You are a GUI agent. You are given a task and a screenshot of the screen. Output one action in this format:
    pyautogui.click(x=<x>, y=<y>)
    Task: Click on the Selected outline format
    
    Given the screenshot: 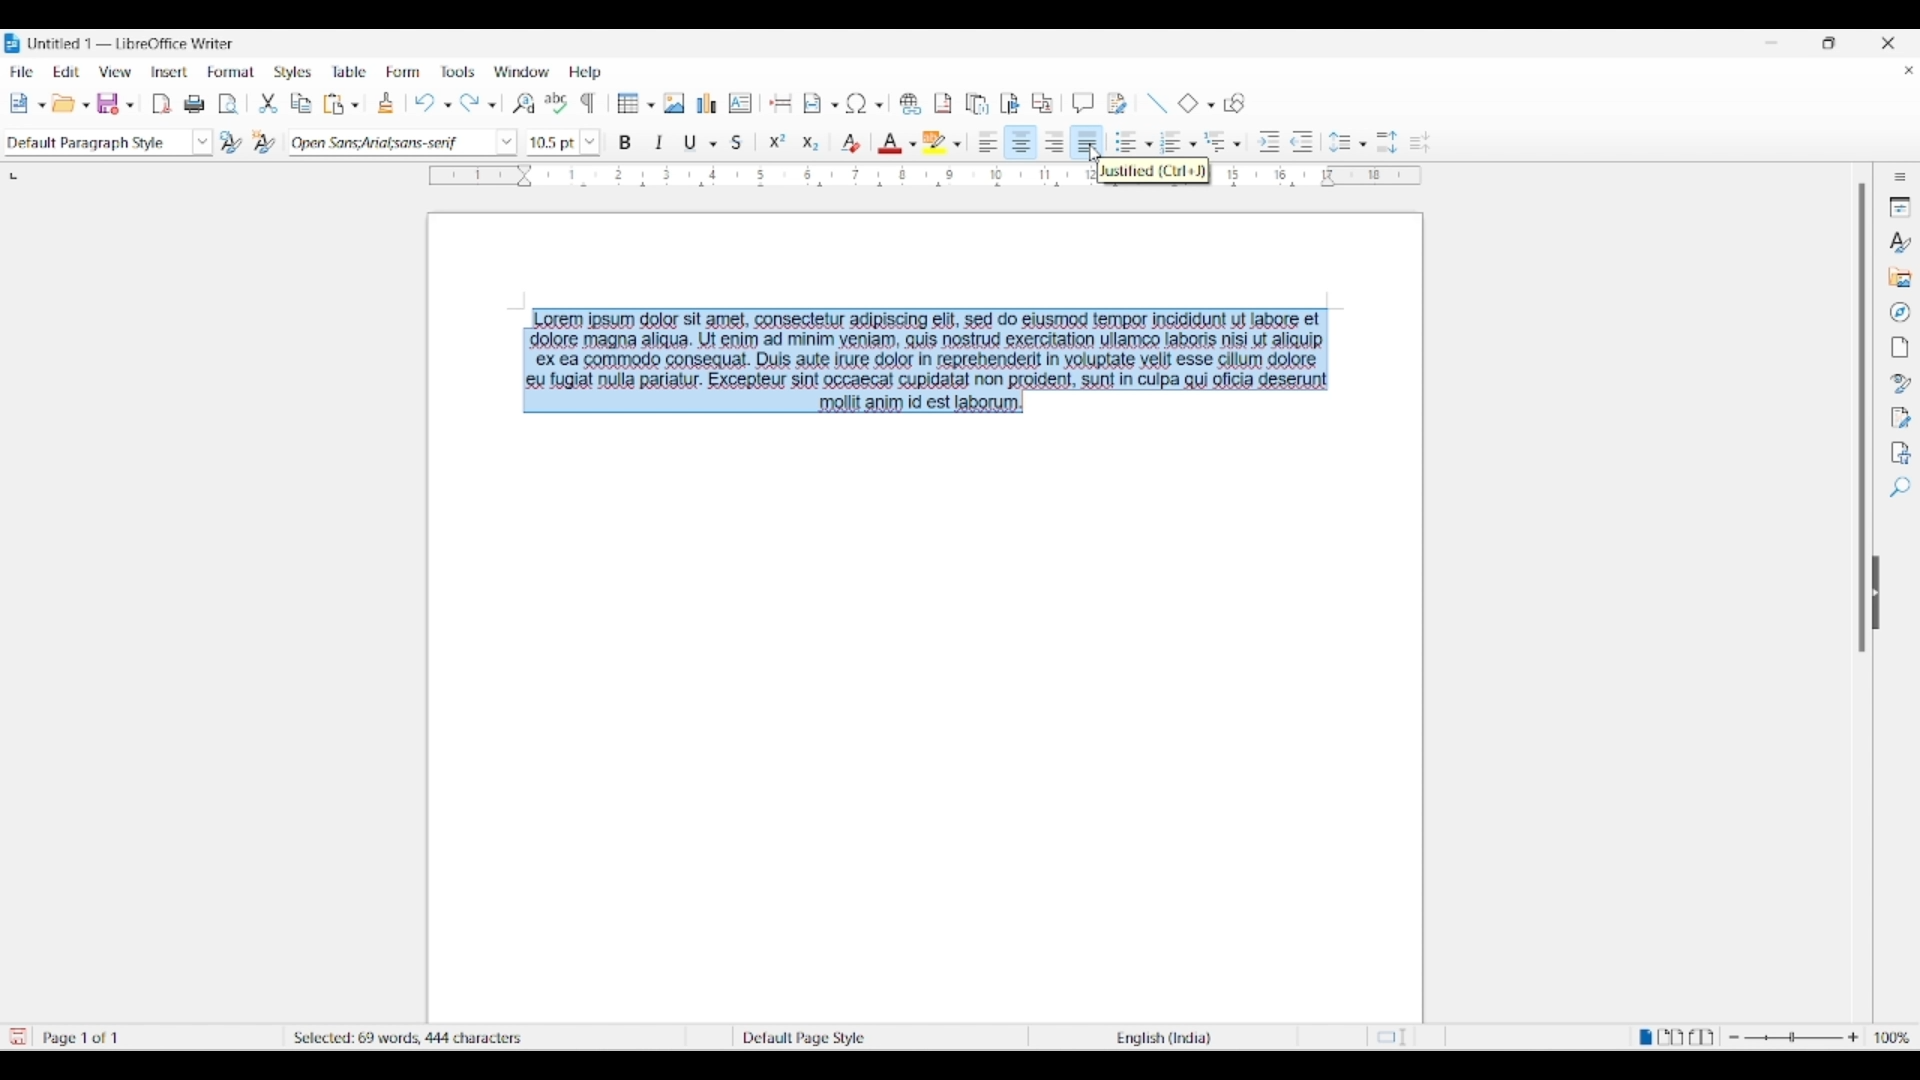 What is the action you would take?
    pyautogui.click(x=1215, y=141)
    